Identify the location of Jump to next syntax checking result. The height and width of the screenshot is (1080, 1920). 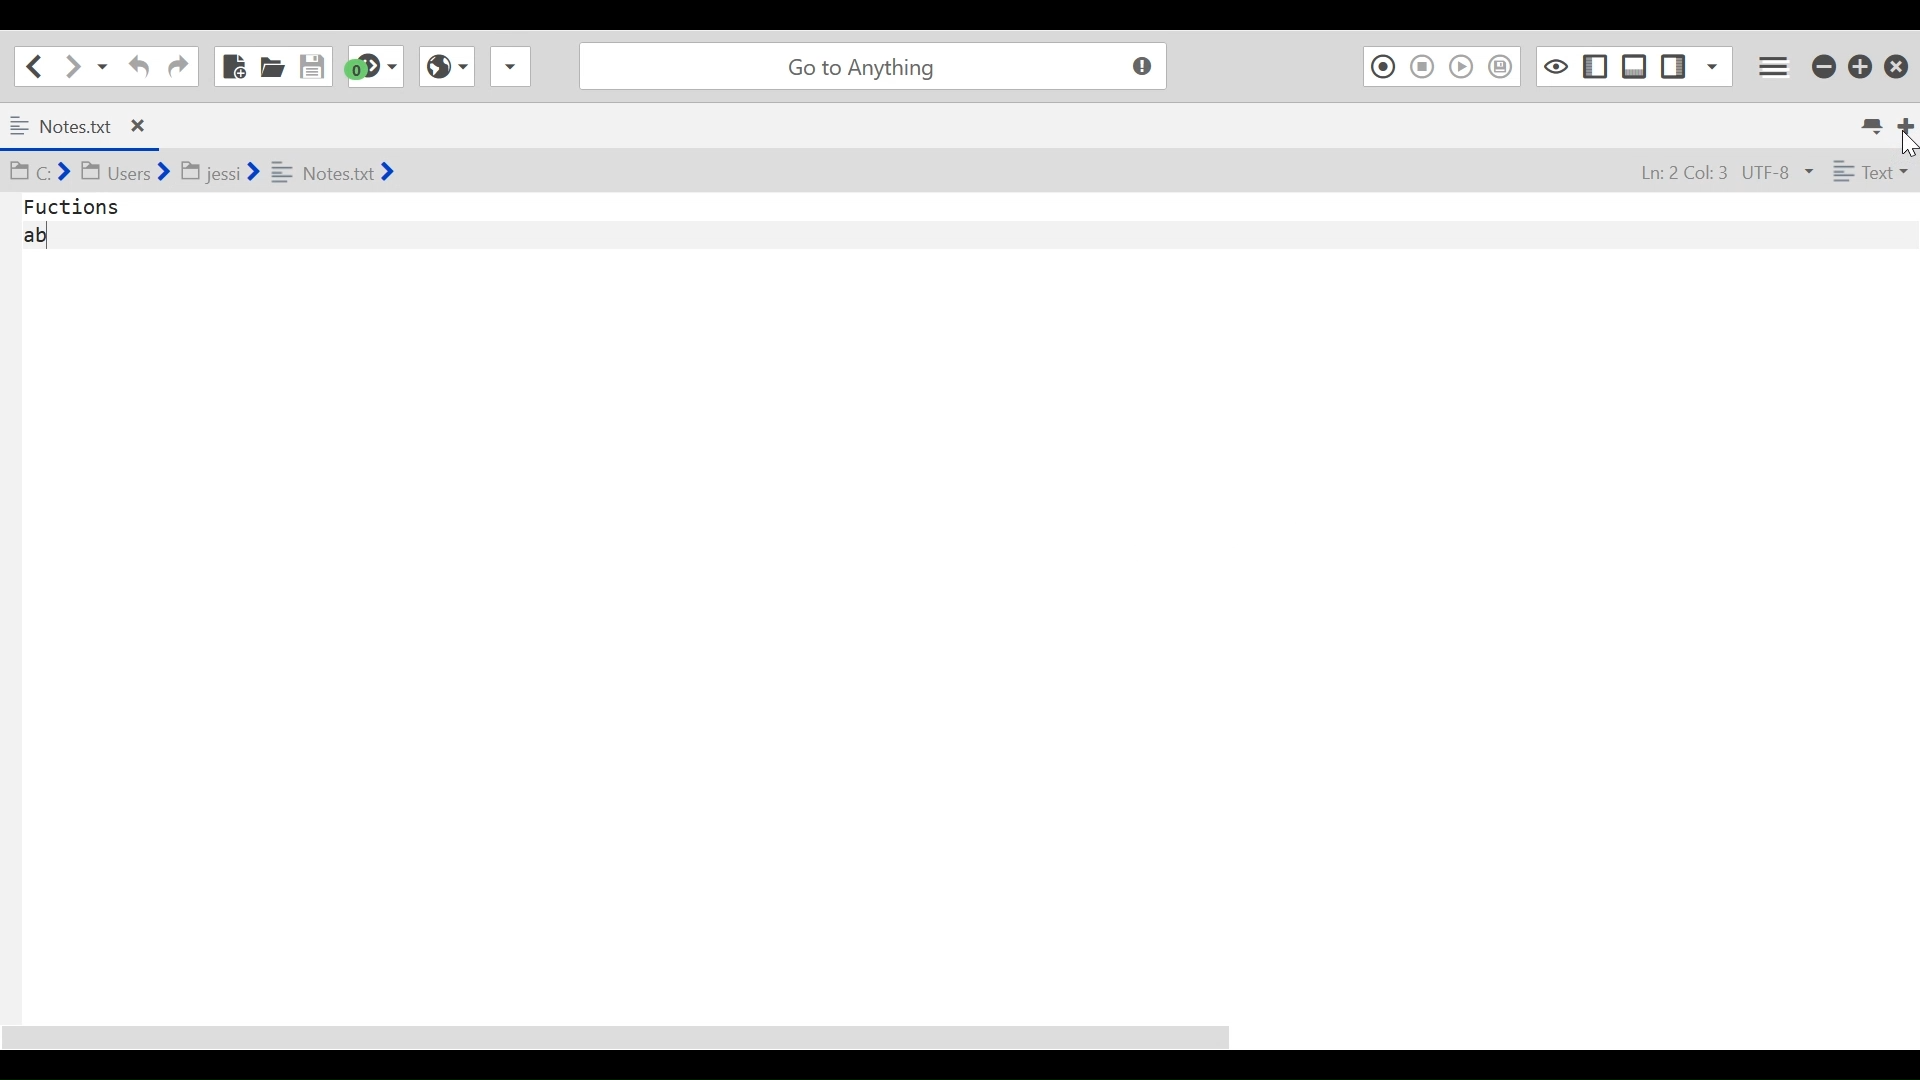
(375, 67).